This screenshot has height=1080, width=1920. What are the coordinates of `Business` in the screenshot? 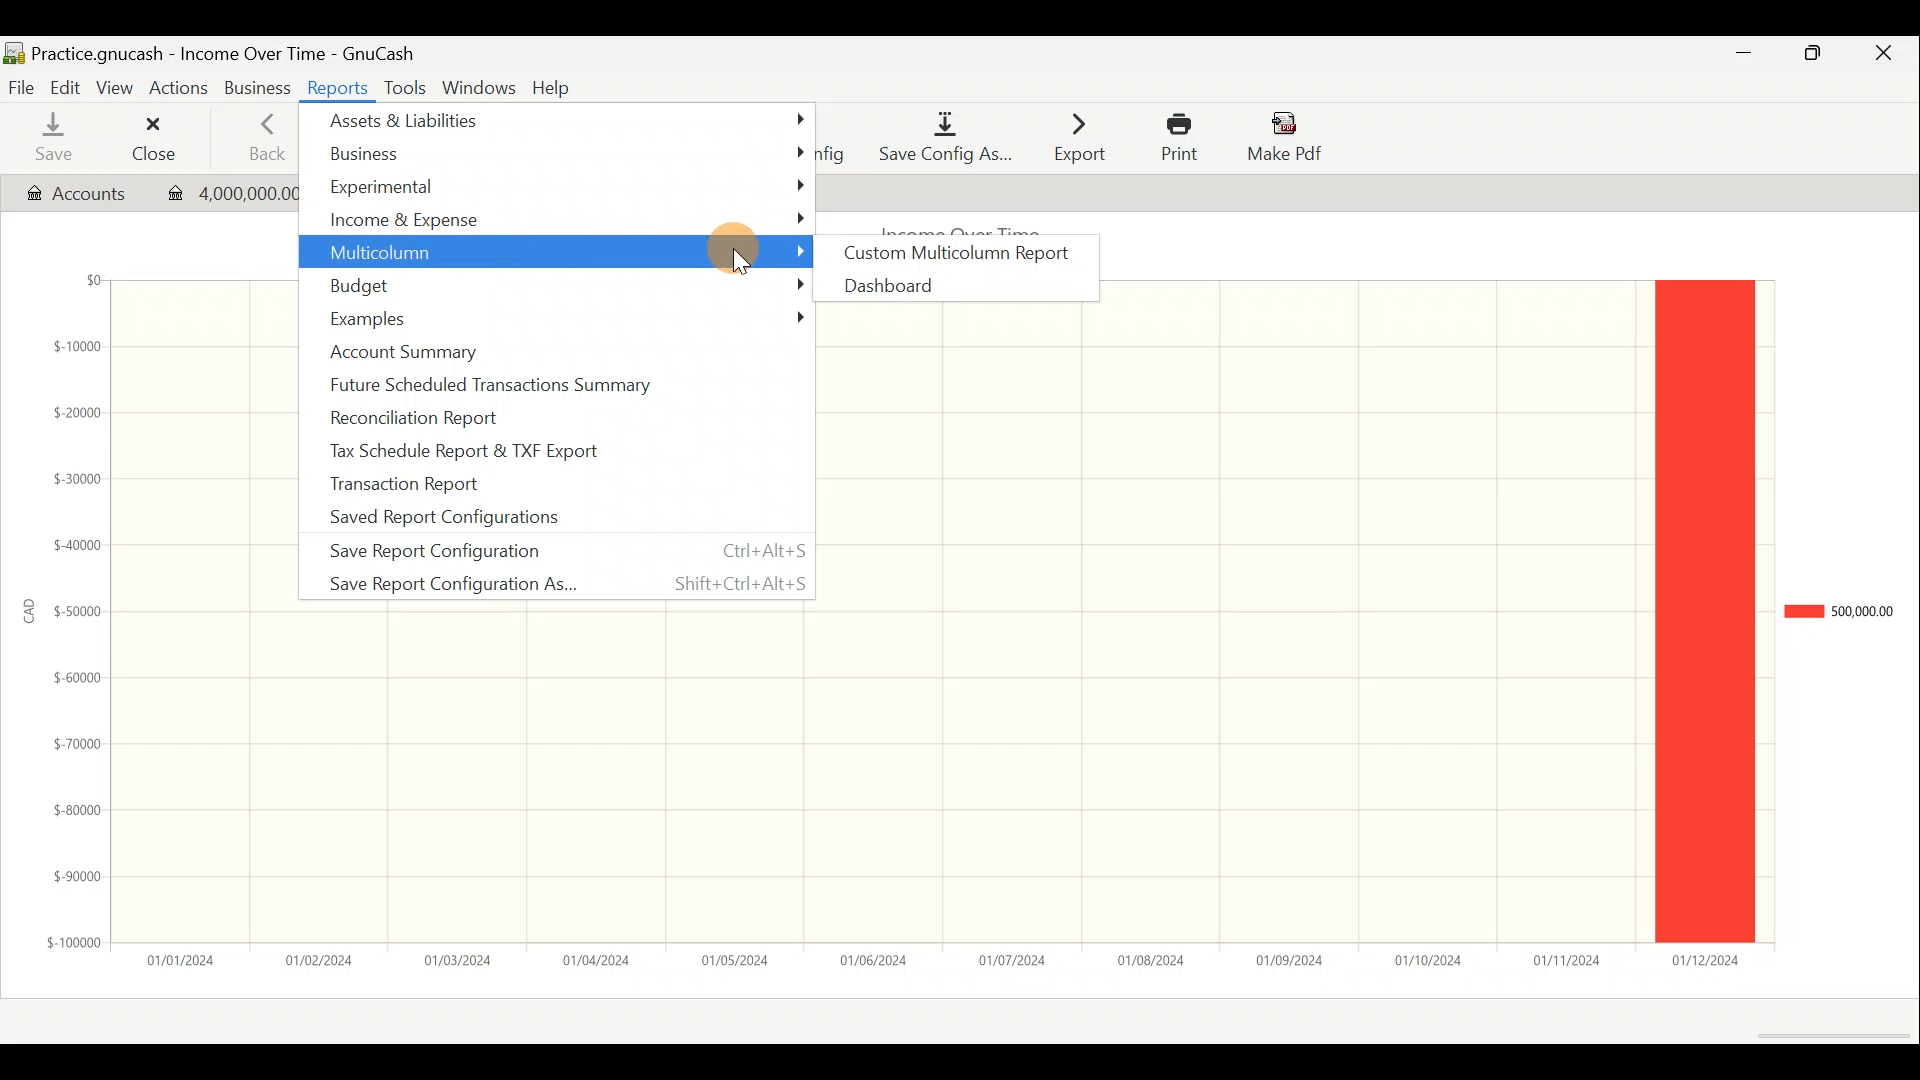 It's located at (260, 90).